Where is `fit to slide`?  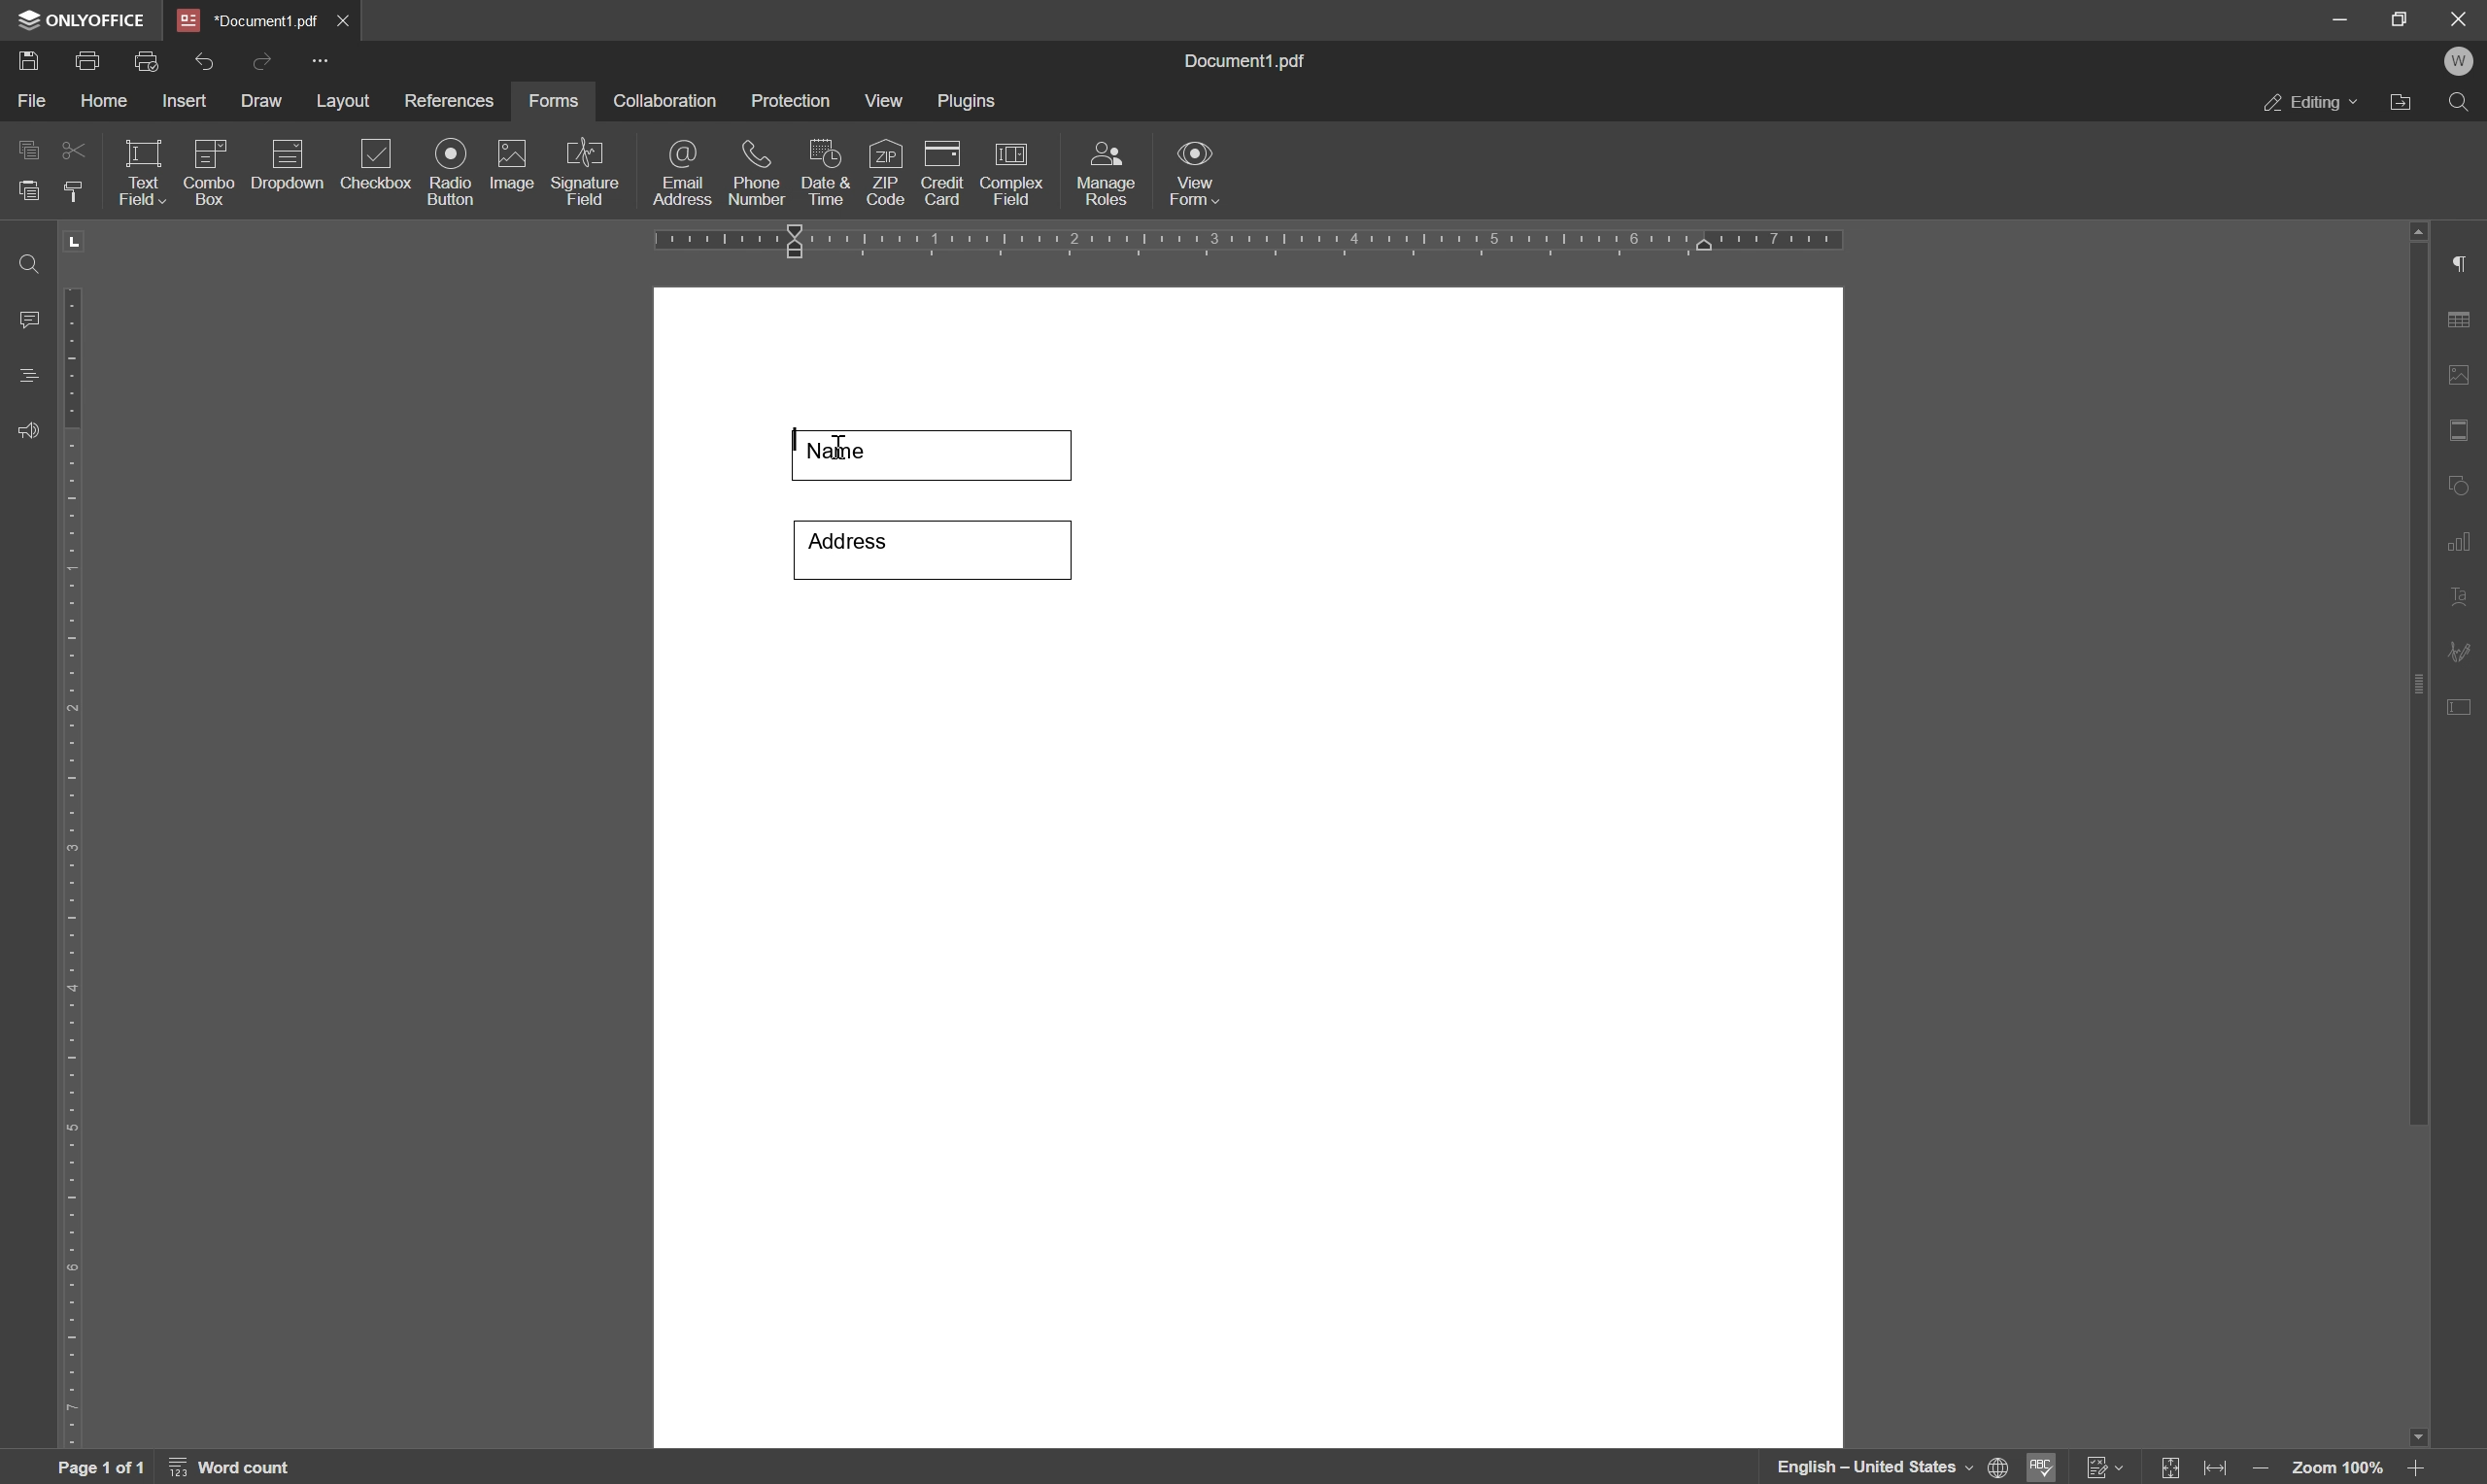 fit to slide is located at coordinates (2169, 1468).